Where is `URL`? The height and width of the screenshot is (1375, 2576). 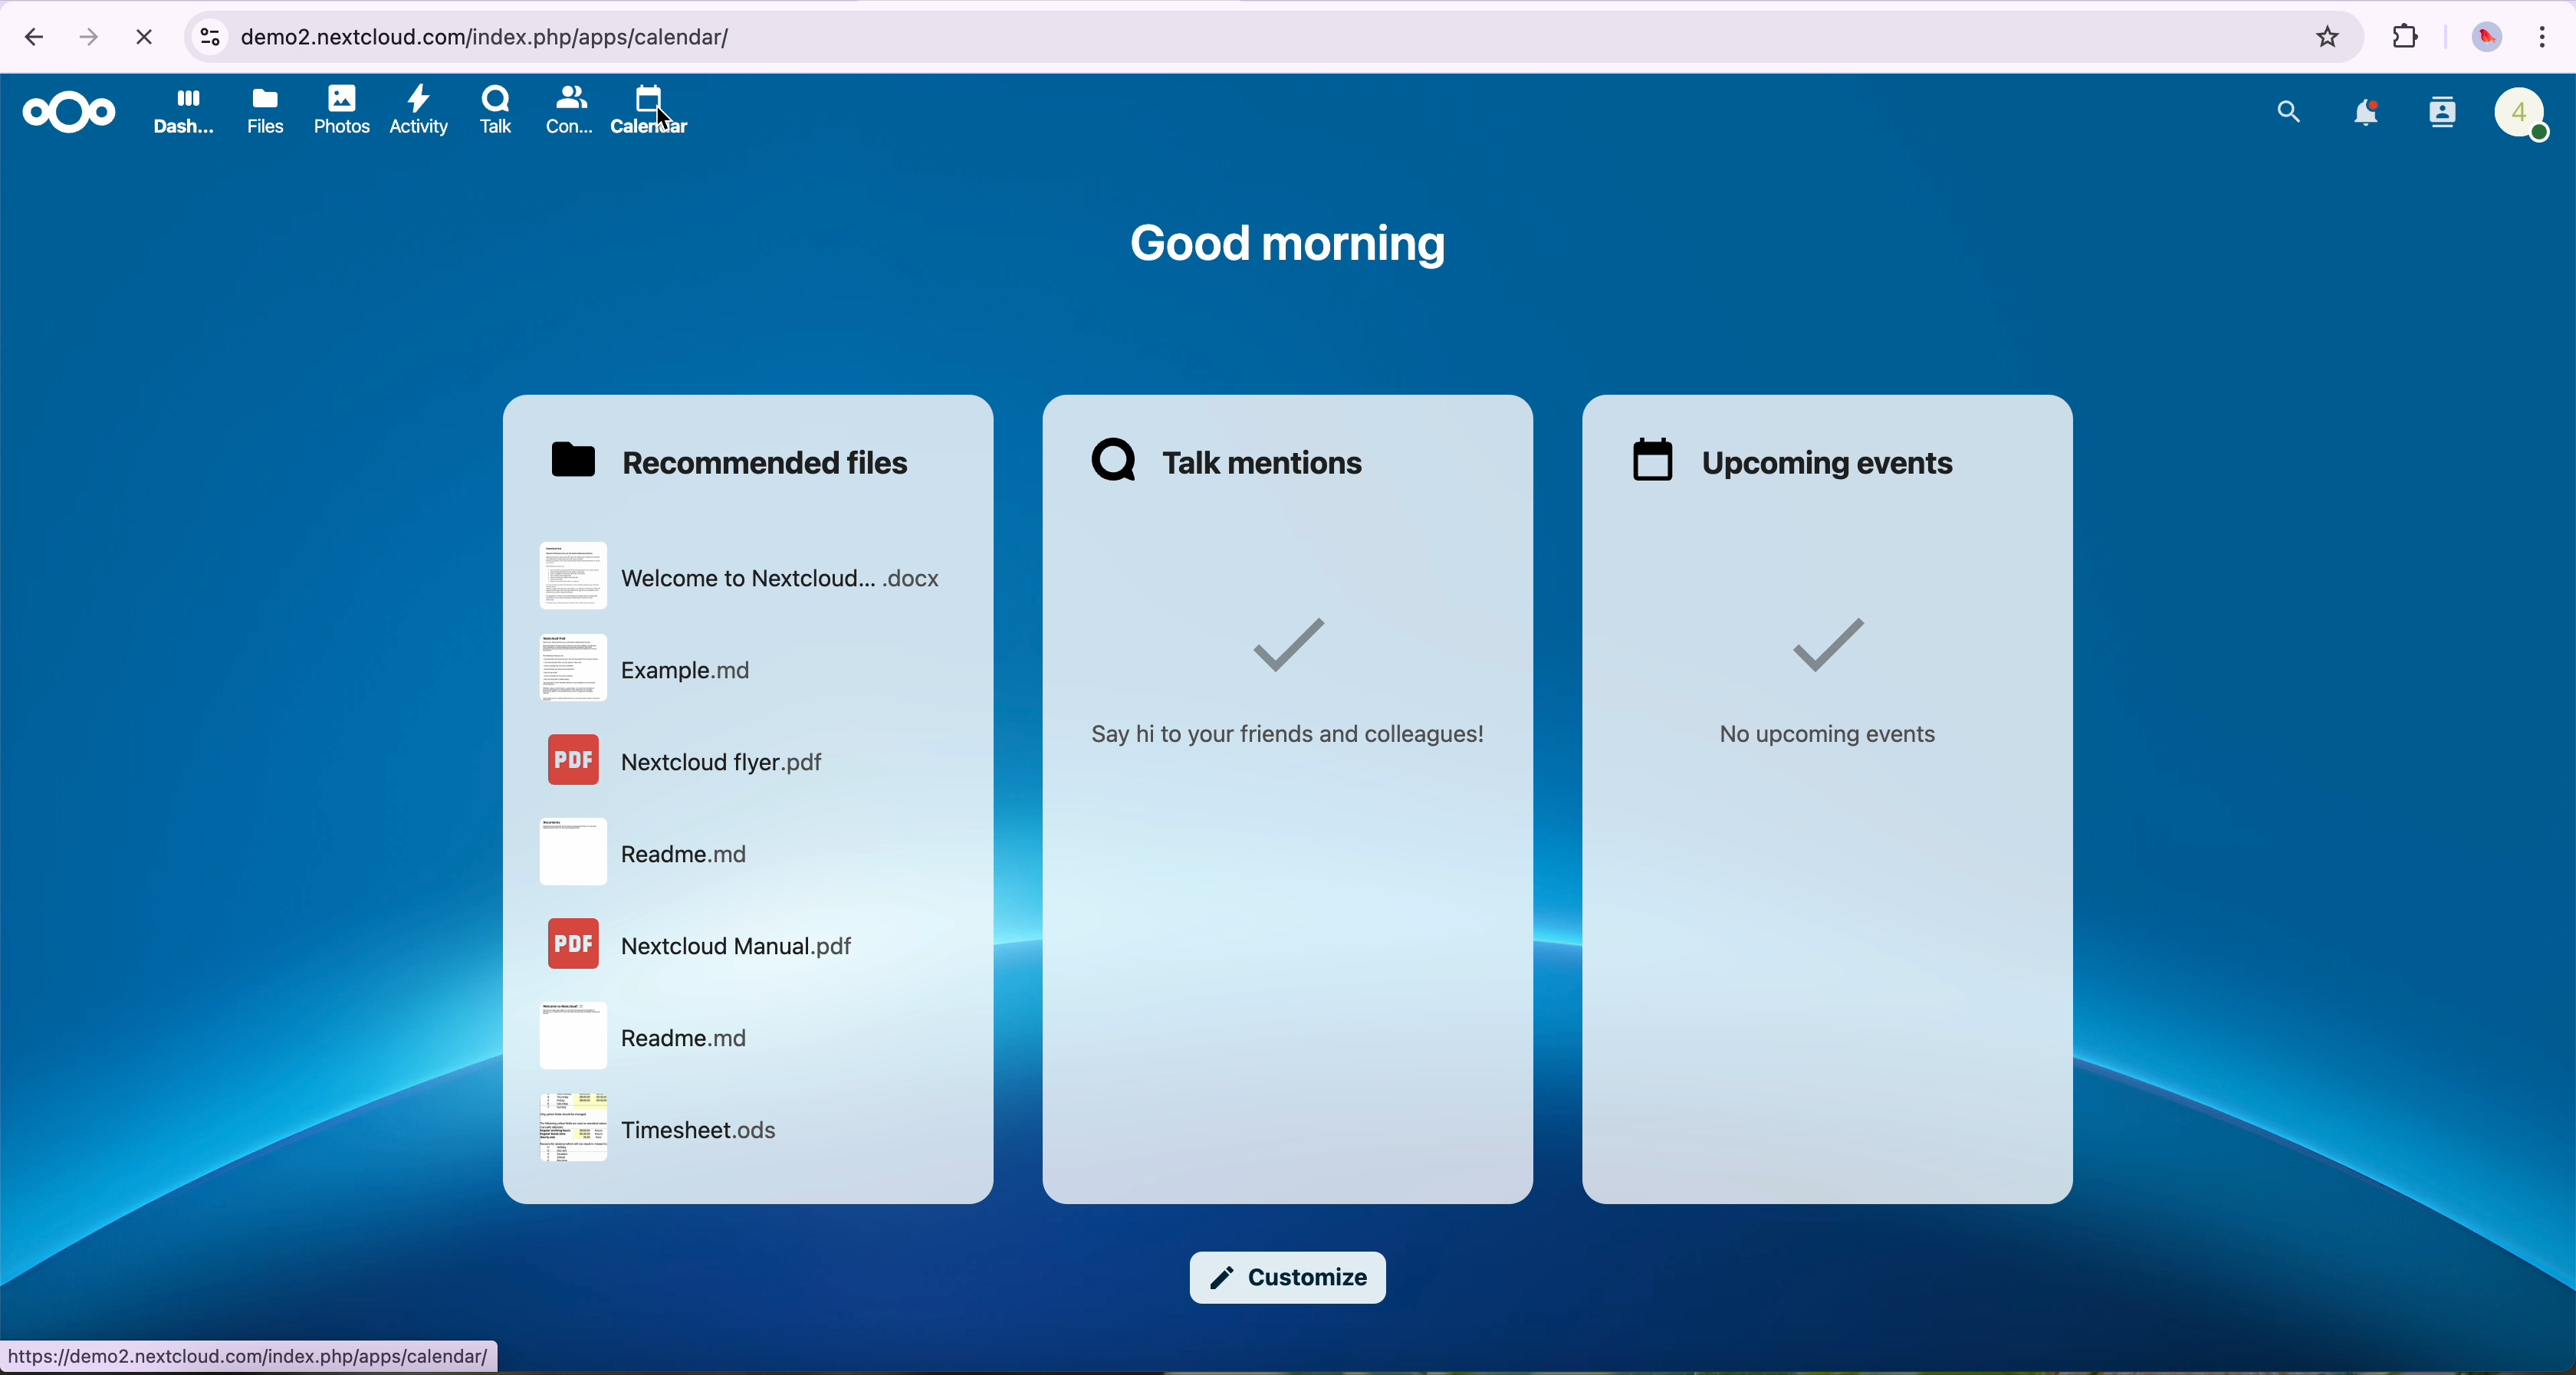 URL is located at coordinates (251, 1355).